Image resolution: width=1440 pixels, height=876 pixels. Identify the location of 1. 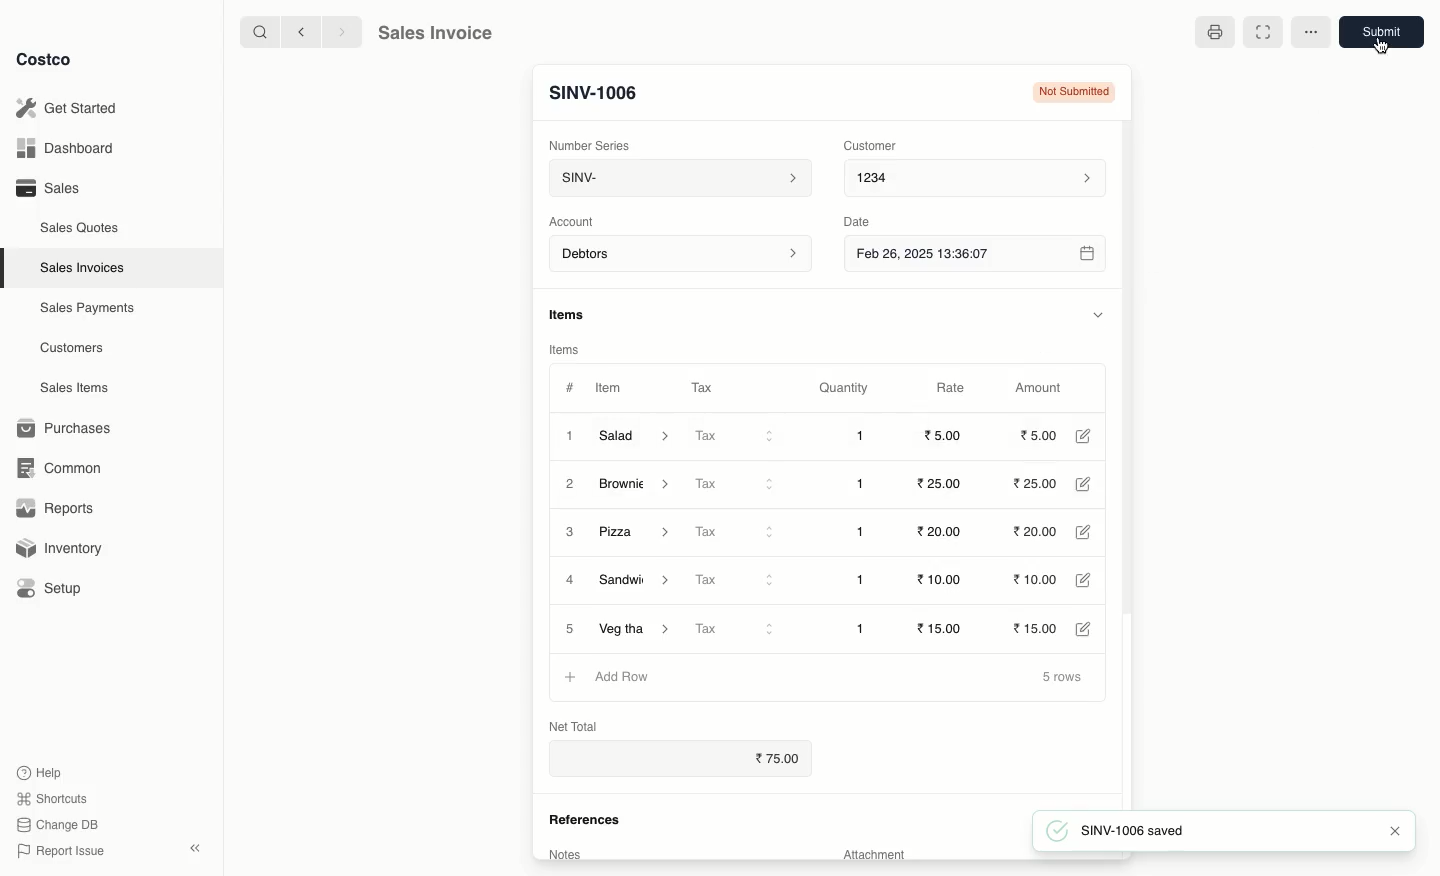
(861, 534).